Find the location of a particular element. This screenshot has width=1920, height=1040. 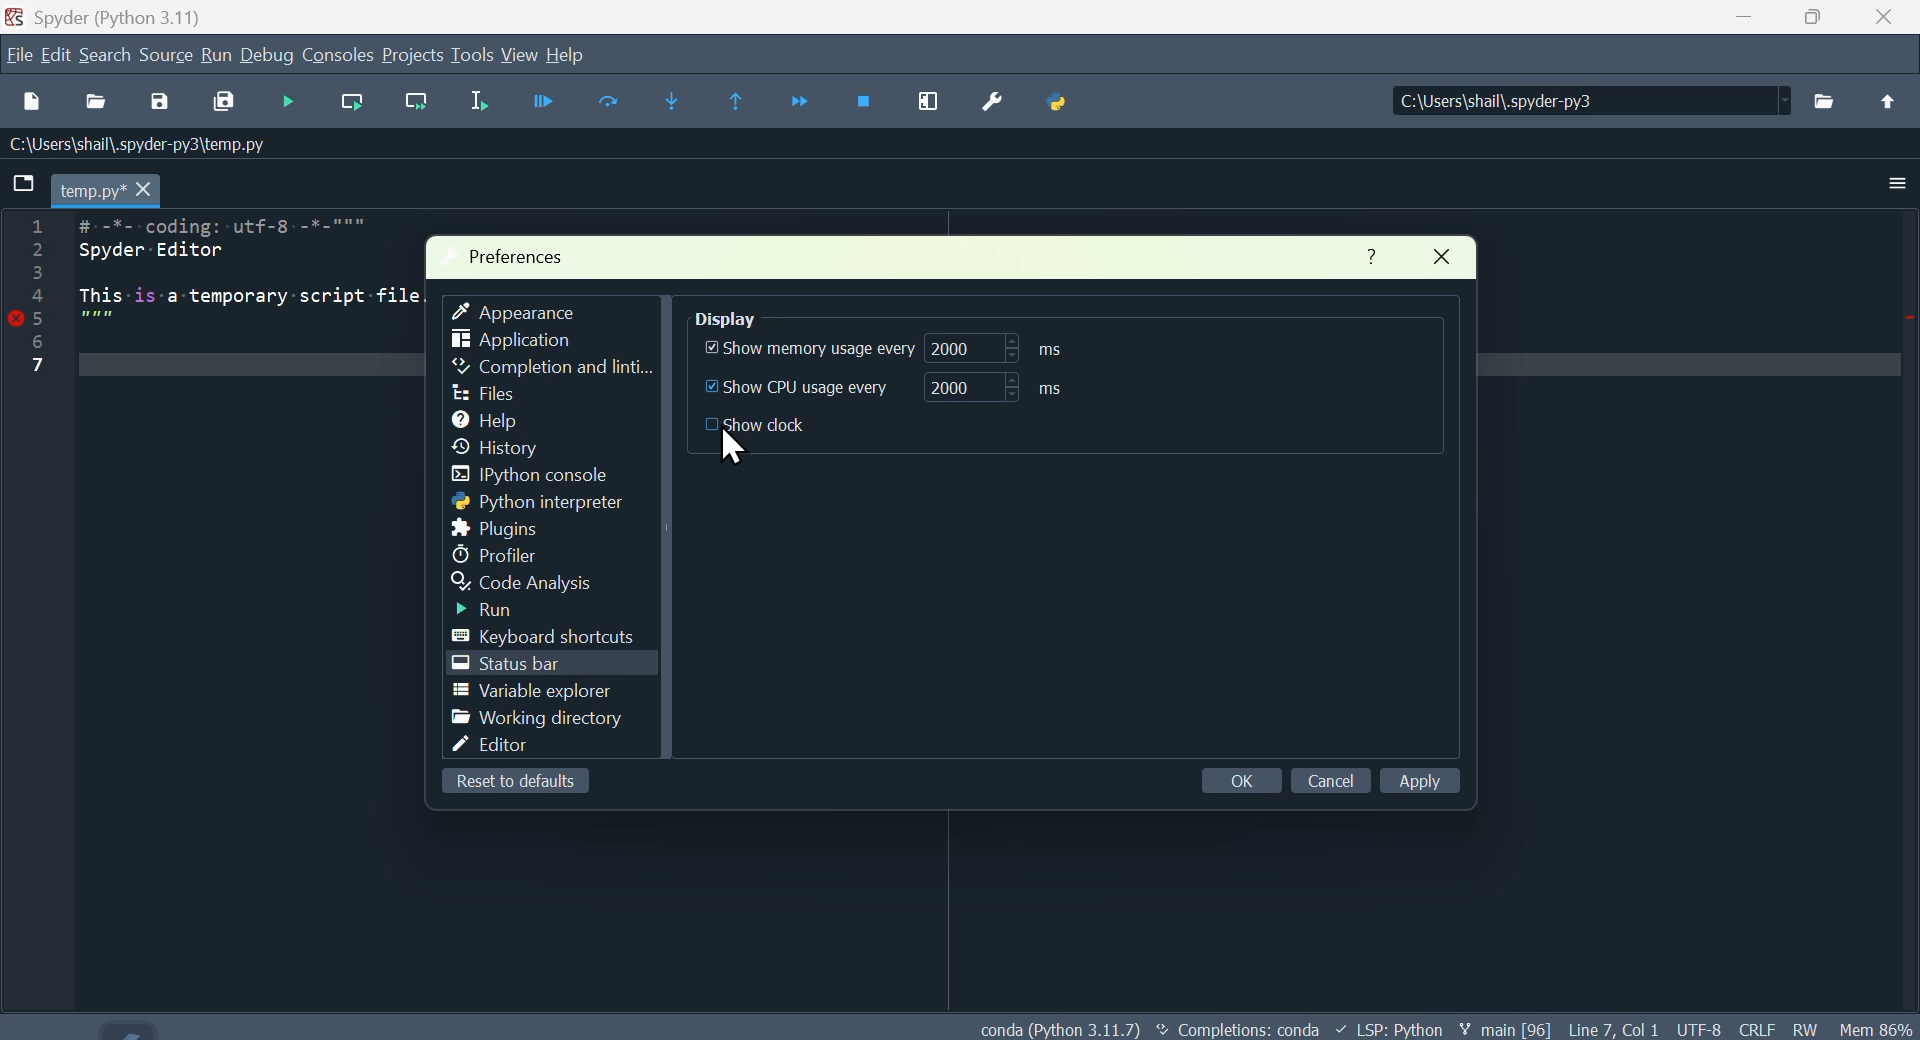

Python path manager is located at coordinates (1062, 106).